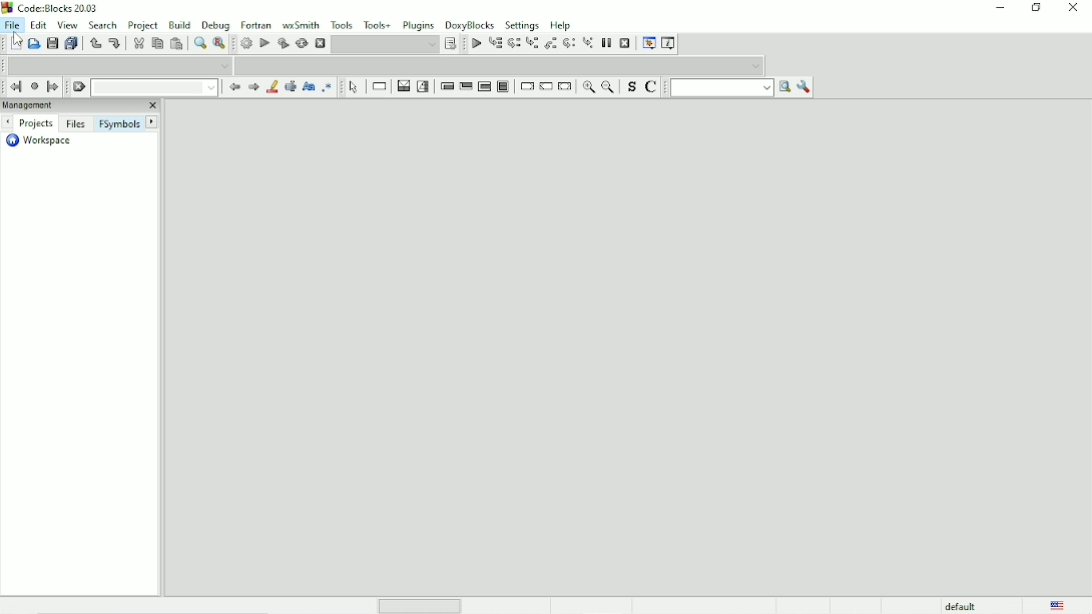  What do you see at coordinates (144, 24) in the screenshot?
I see `Project` at bounding box center [144, 24].